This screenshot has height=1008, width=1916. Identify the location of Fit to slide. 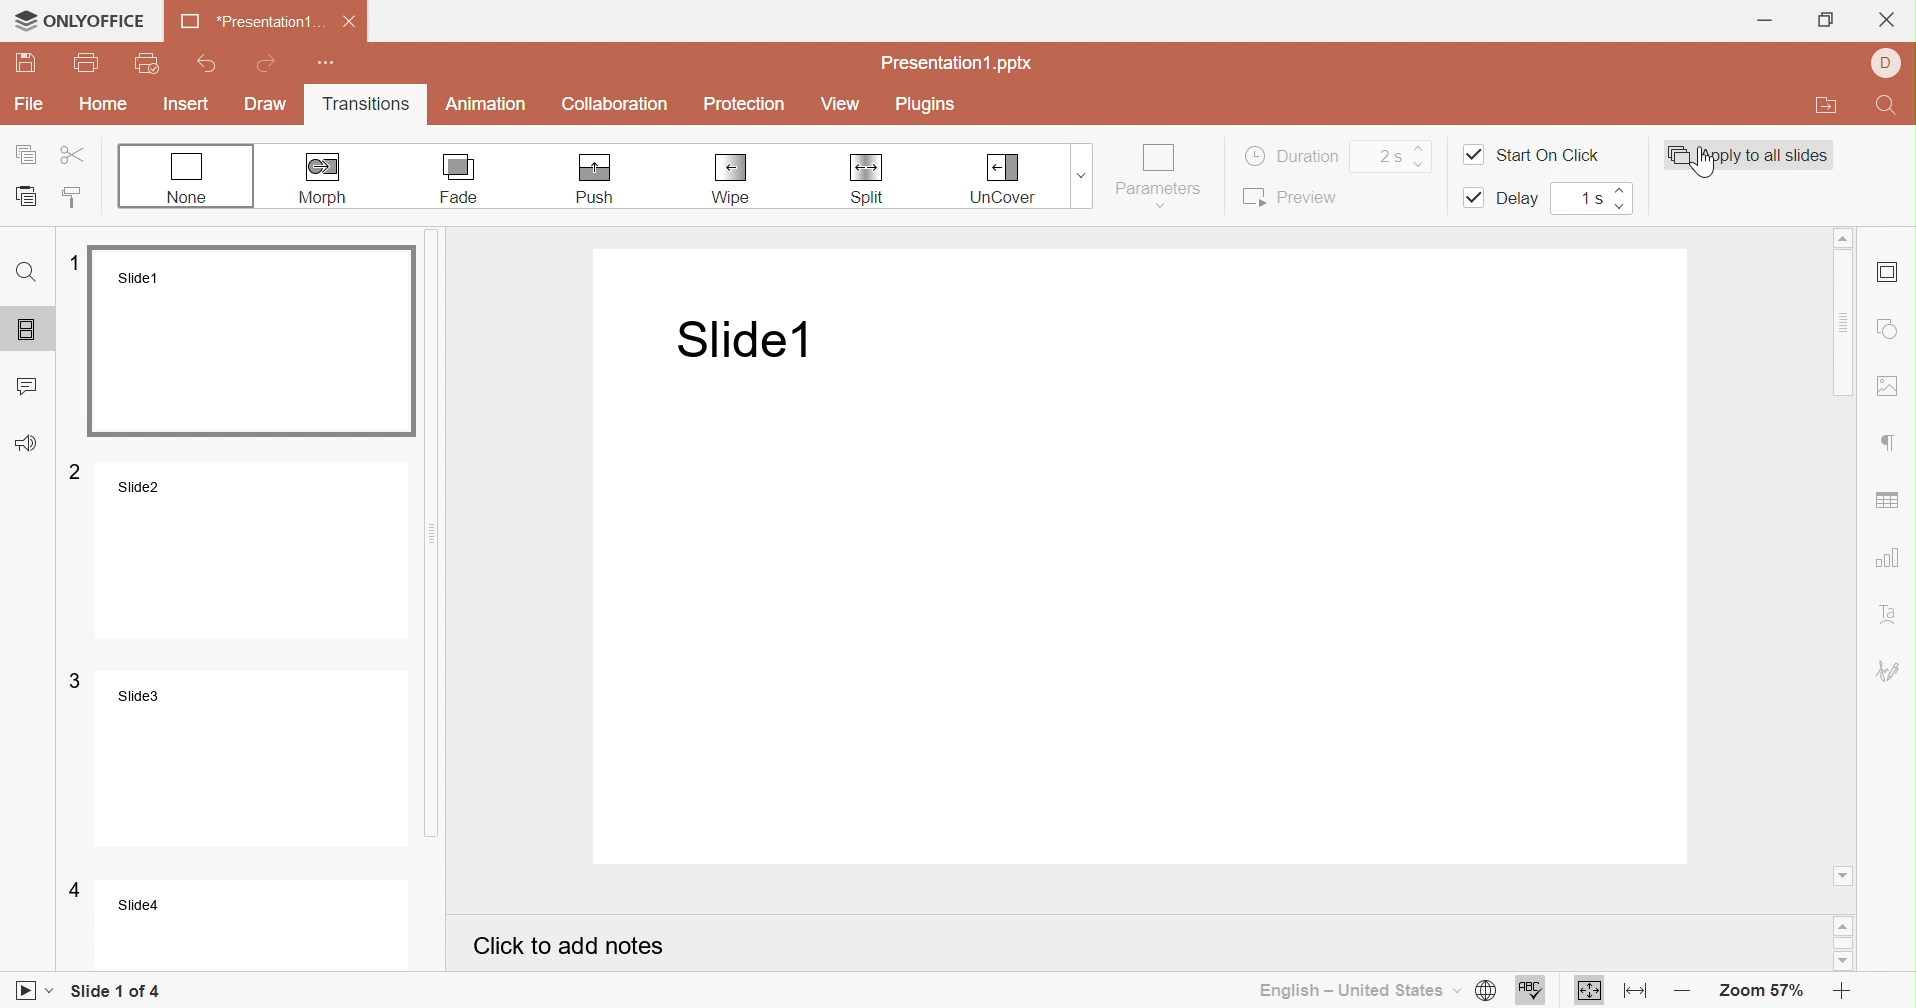
(1588, 990).